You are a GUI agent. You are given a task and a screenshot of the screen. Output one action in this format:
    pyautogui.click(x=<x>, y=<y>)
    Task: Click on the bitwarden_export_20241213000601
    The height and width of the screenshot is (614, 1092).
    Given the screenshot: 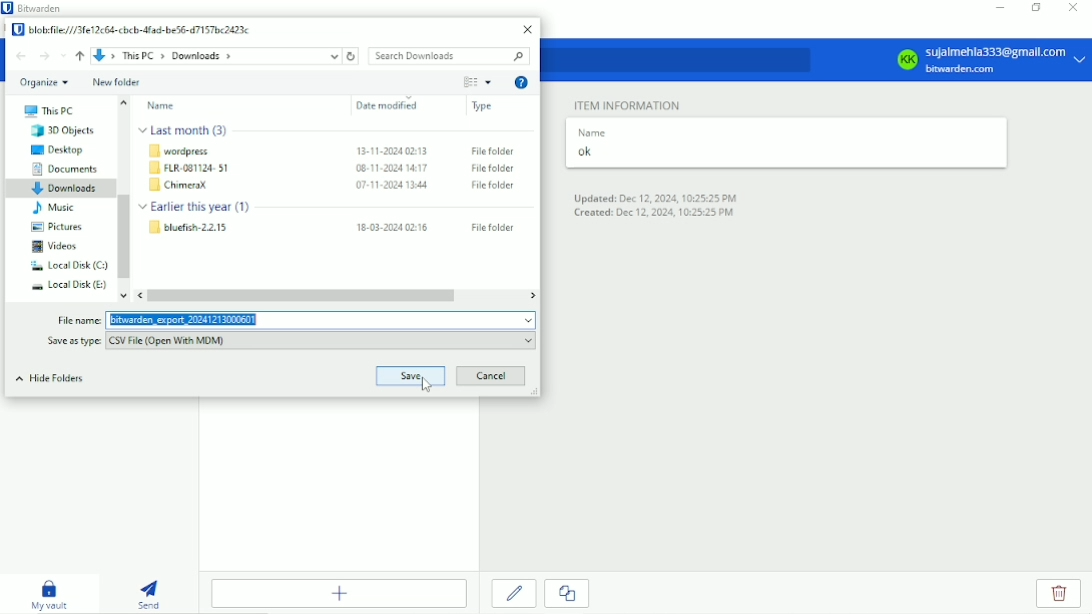 What is the action you would take?
    pyautogui.click(x=322, y=320)
    